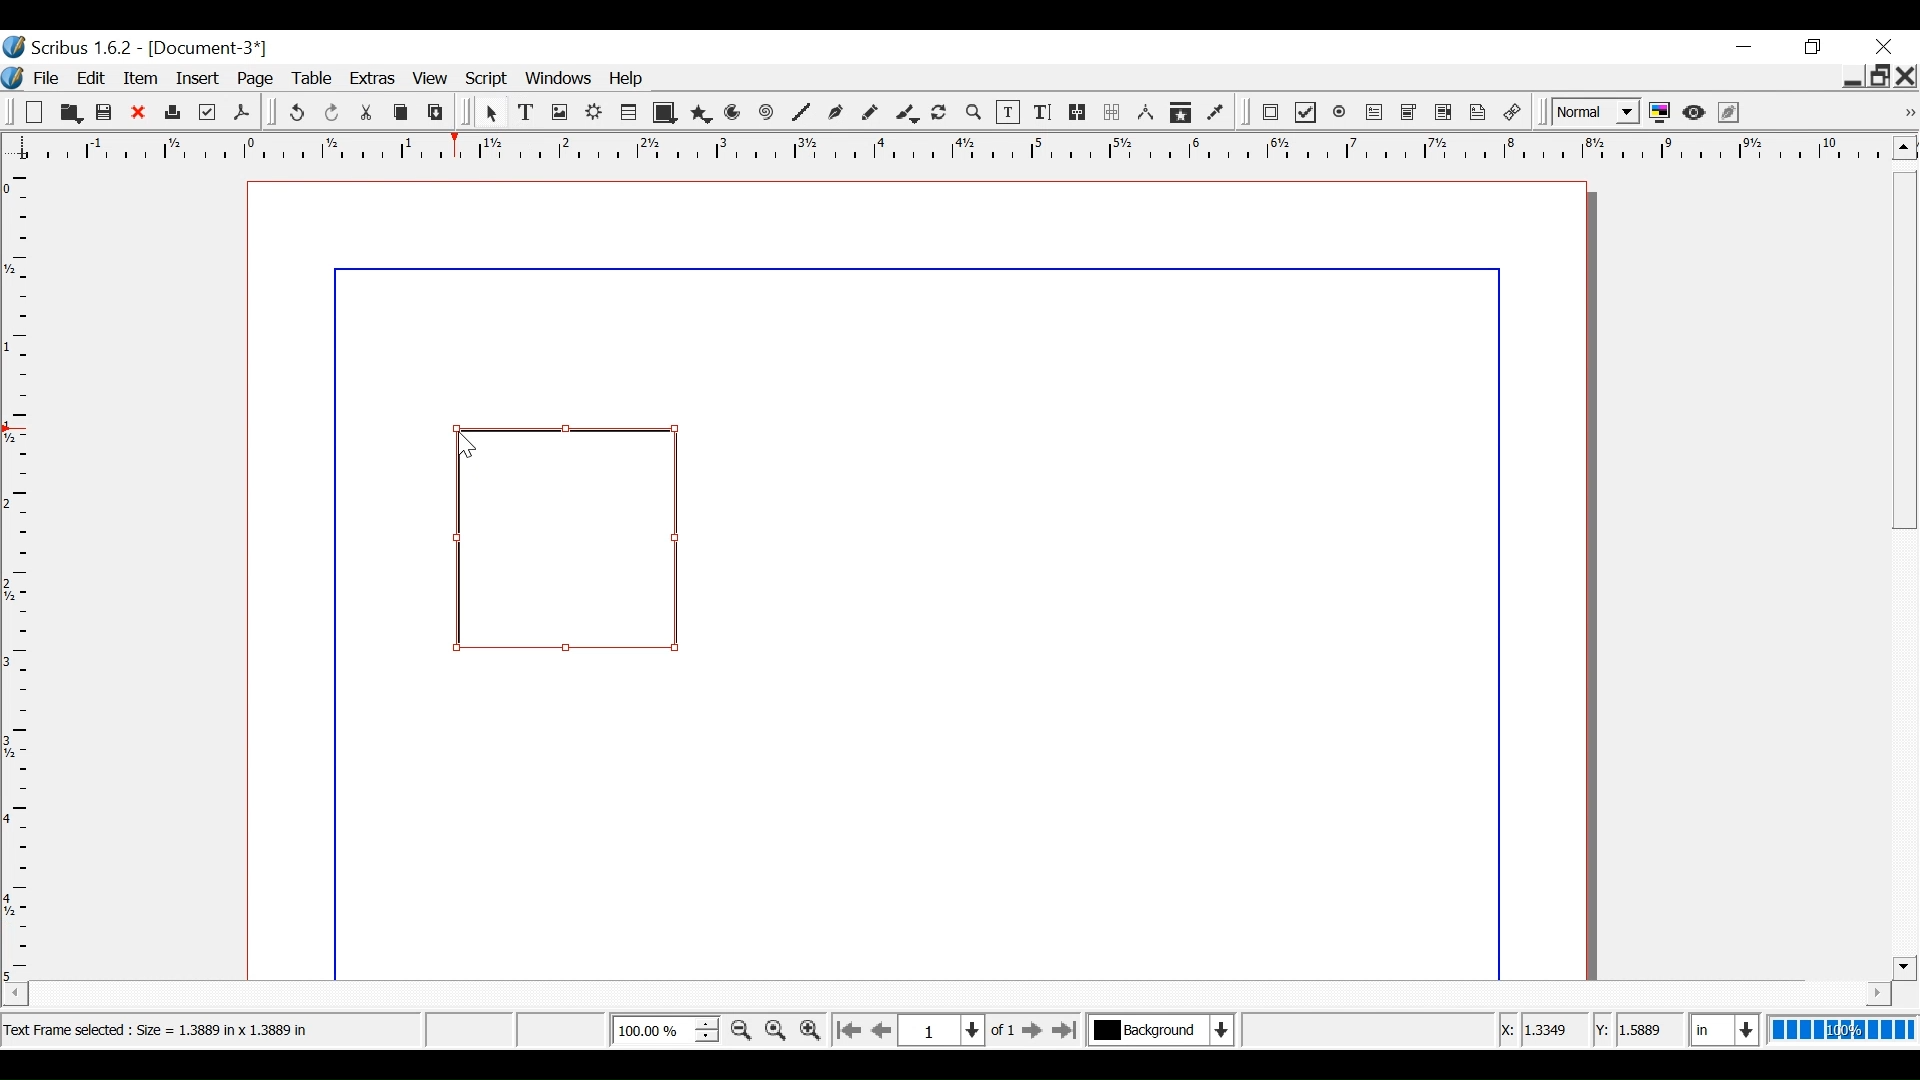 This screenshot has height=1080, width=1920. What do you see at coordinates (851, 1029) in the screenshot?
I see `Go to the first page` at bounding box center [851, 1029].